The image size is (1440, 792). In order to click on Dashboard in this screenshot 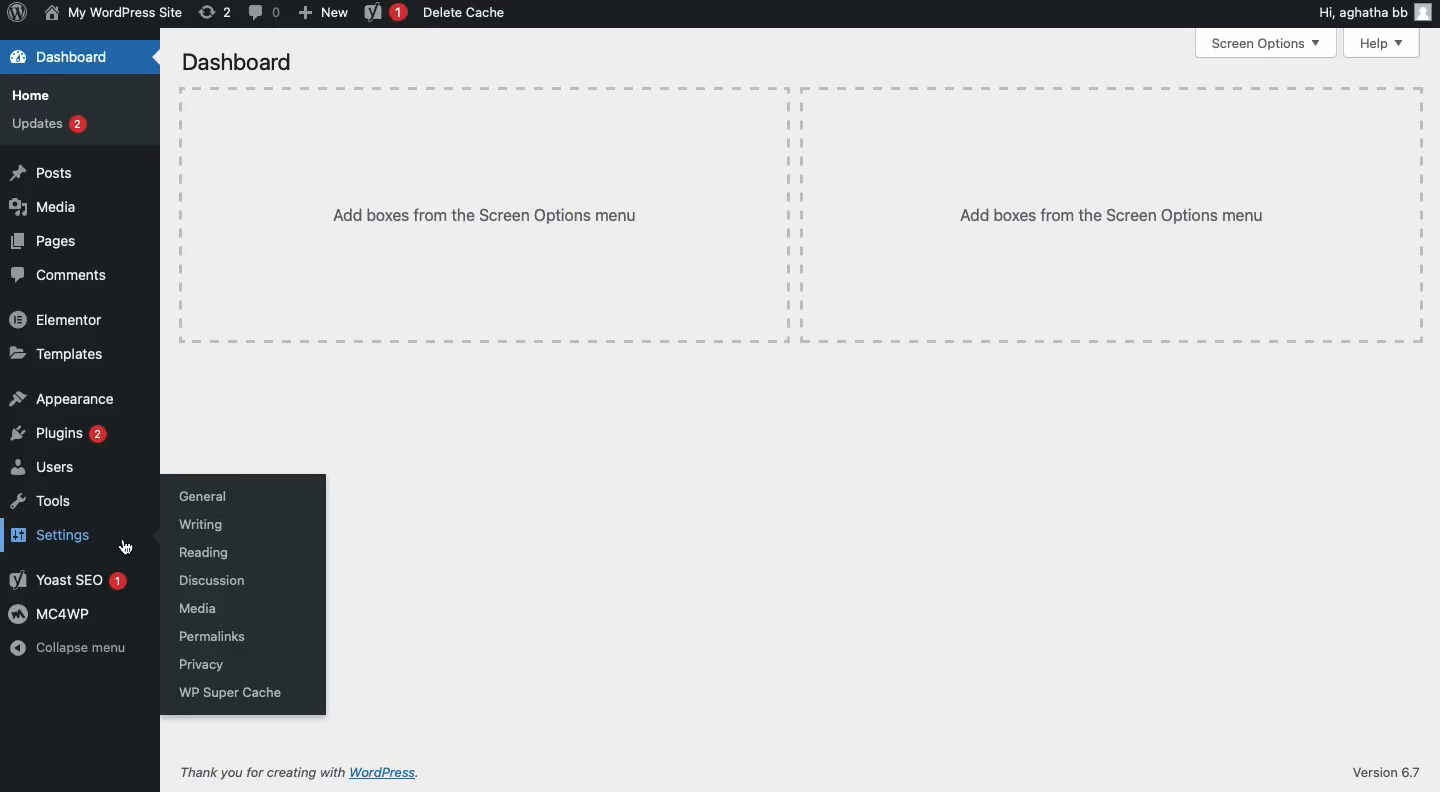, I will do `click(236, 61)`.